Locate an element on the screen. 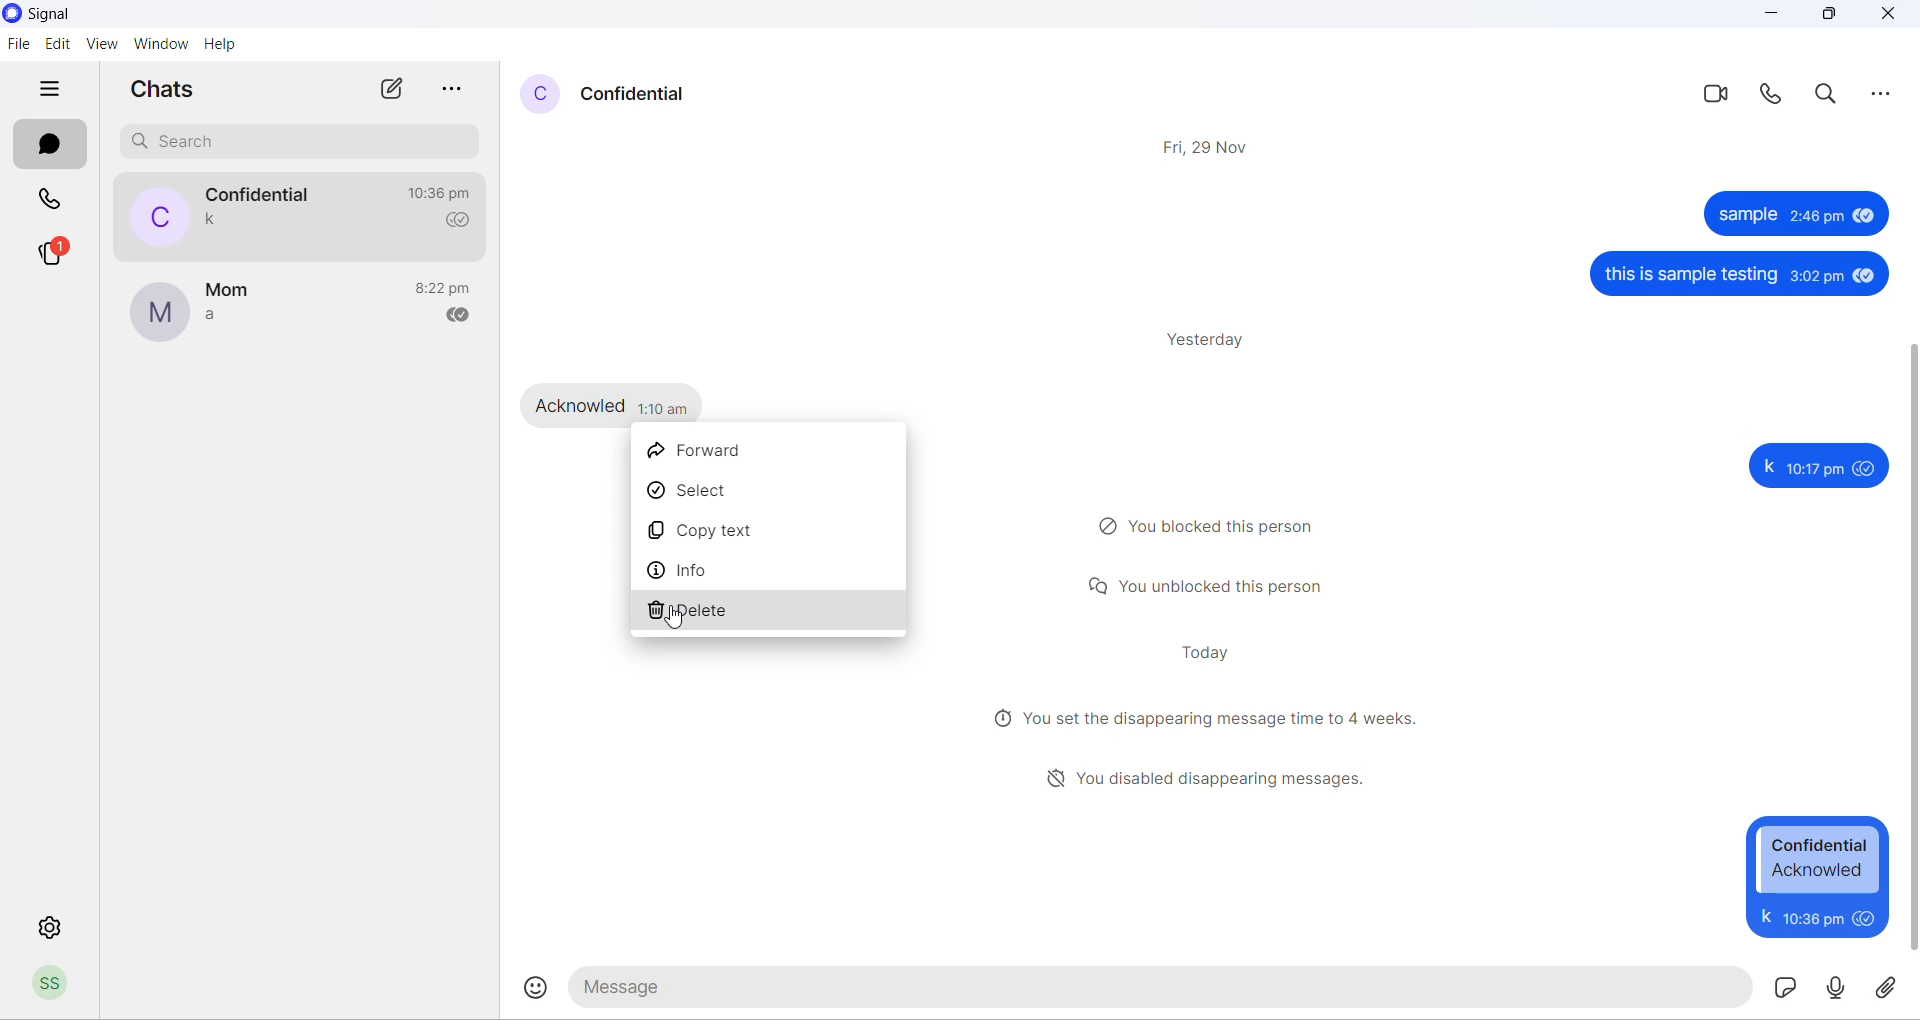 This screenshot has width=1920, height=1020. info is located at coordinates (766, 570).